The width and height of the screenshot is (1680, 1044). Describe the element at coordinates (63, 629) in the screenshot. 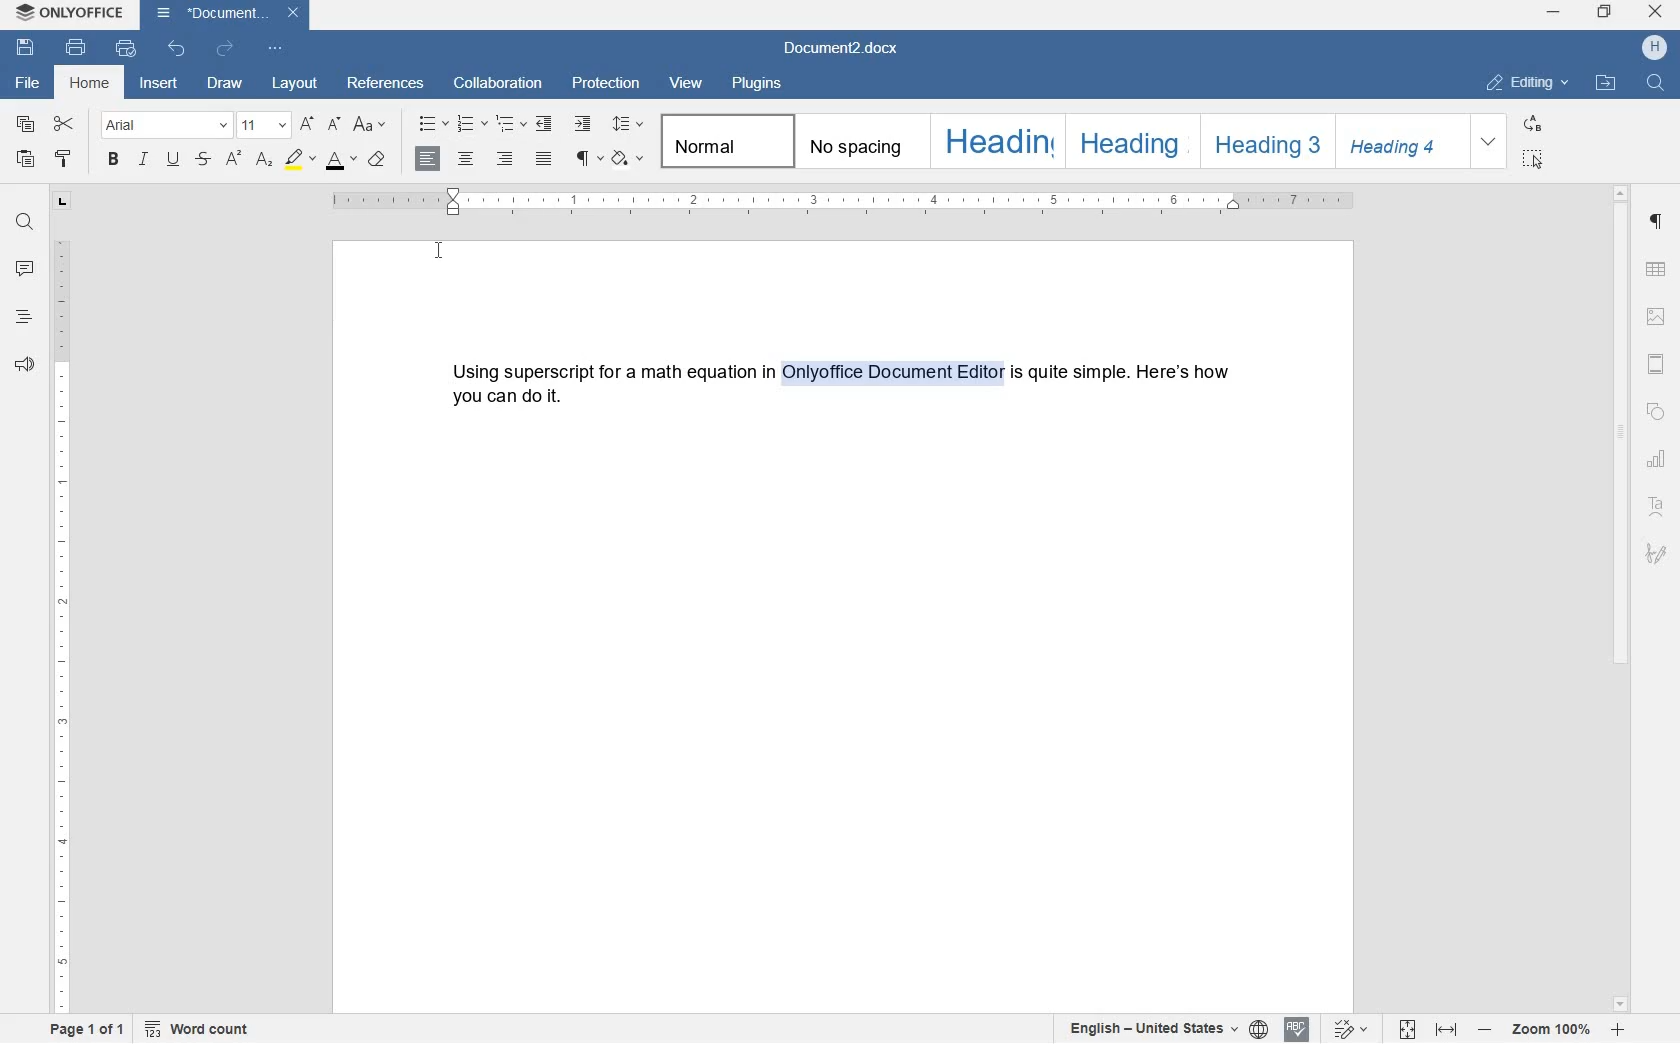

I see `ruler` at that location.